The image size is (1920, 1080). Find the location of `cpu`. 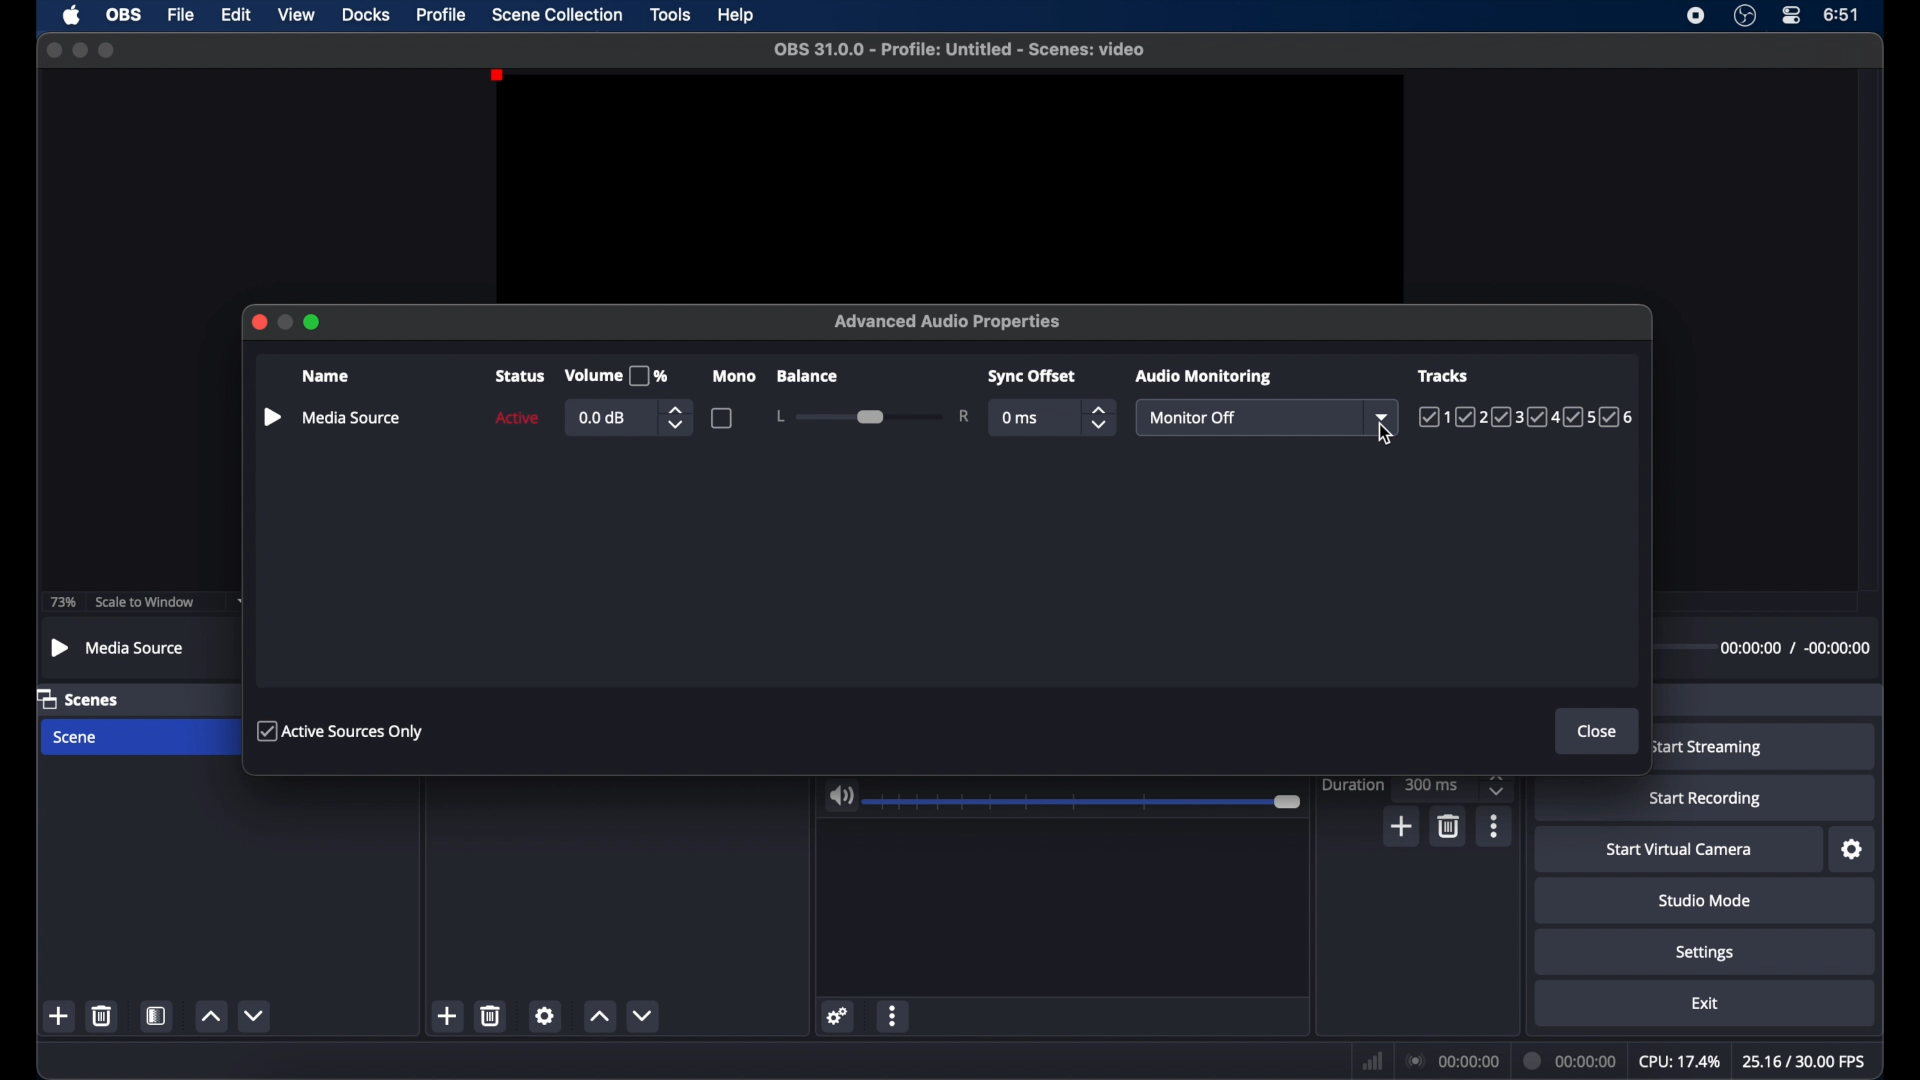

cpu is located at coordinates (1679, 1061).